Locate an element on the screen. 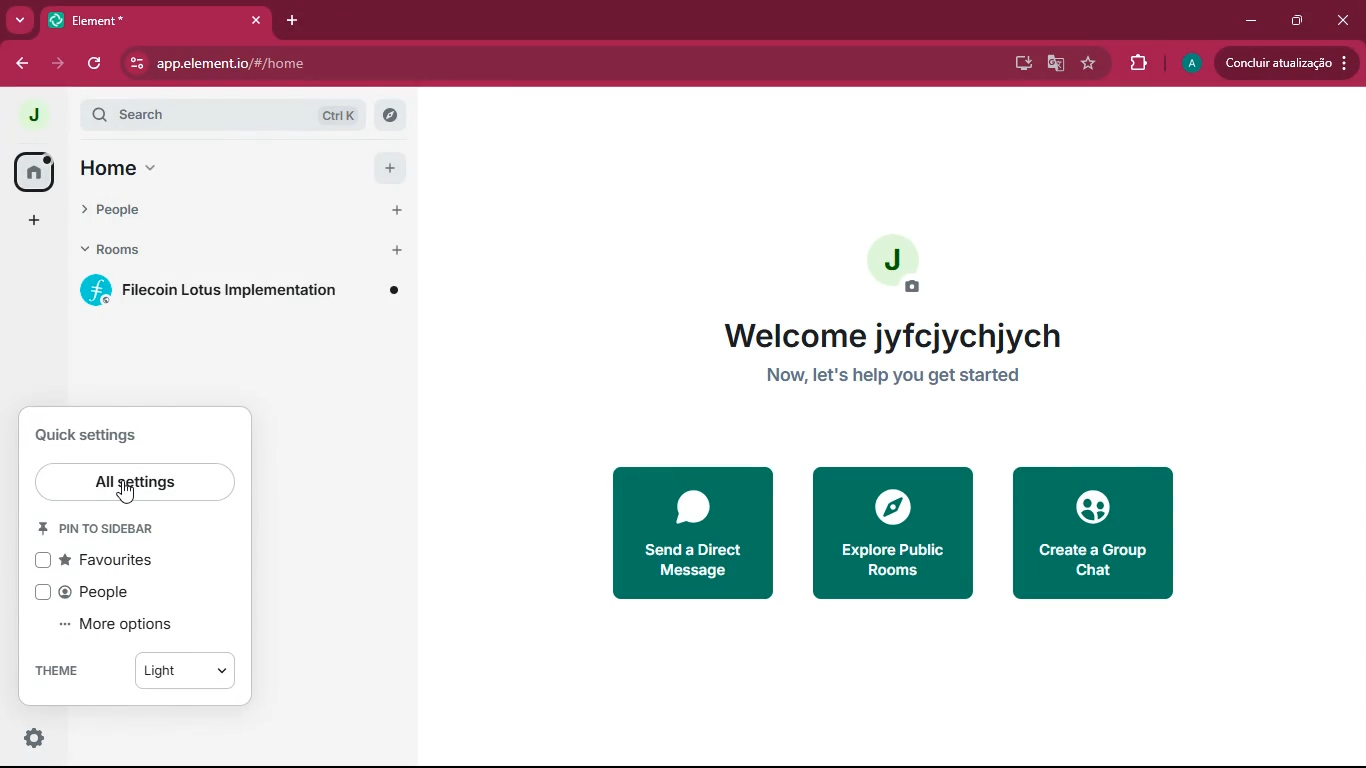 Image resolution: width=1366 pixels, height=768 pixels. profile is located at coordinates (1190, 63).